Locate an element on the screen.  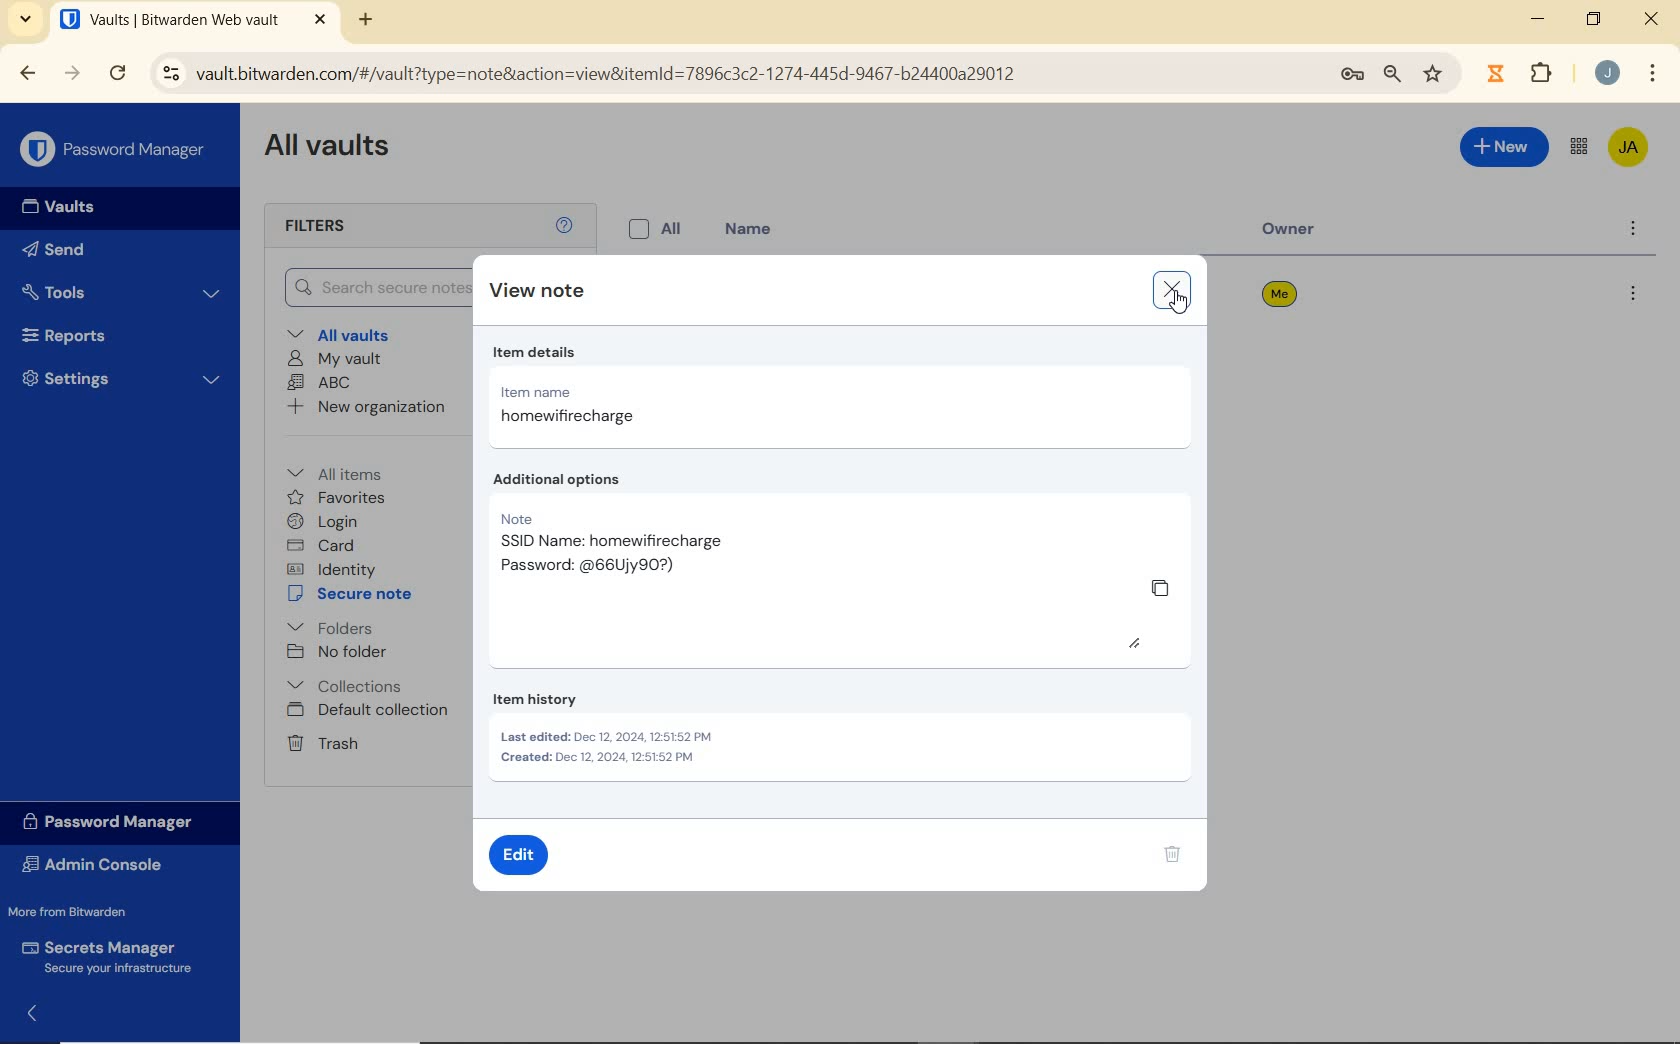
All Vaults is located at coordinates (328, 149).